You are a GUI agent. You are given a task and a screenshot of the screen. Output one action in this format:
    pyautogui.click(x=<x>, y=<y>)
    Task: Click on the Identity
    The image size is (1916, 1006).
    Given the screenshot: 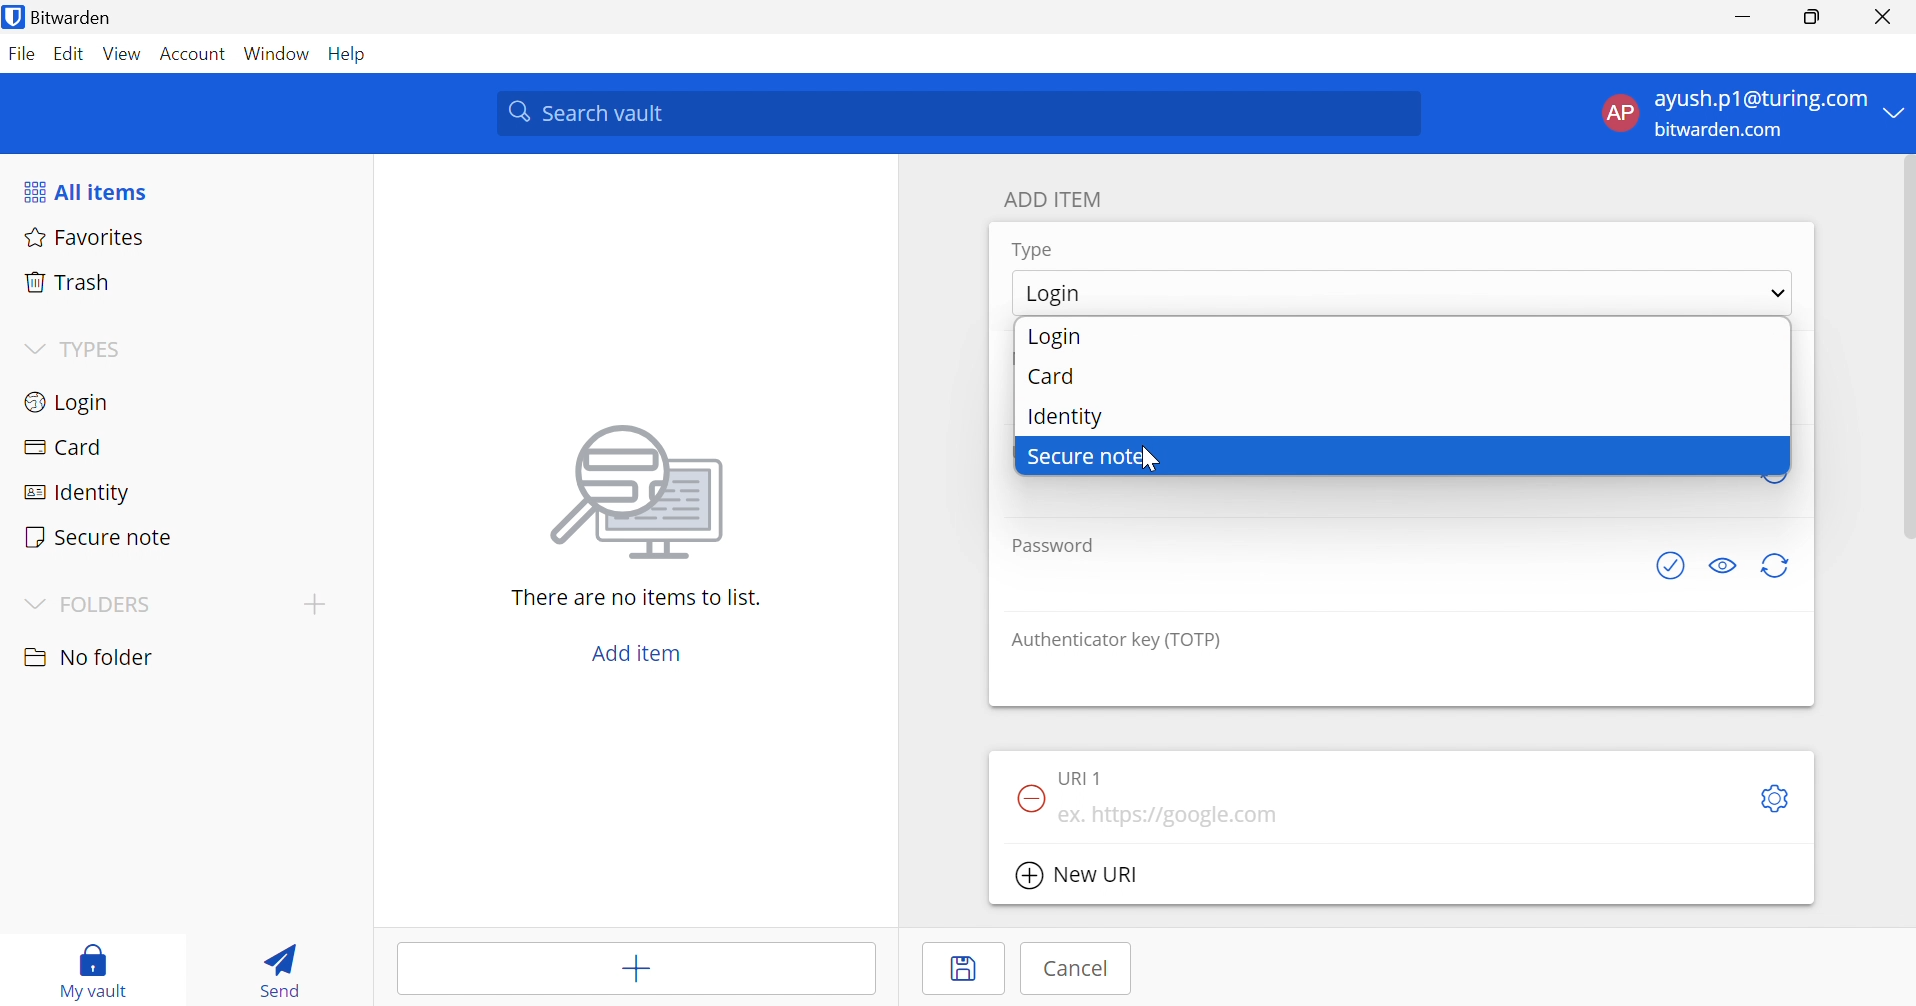 What is the action you would take?
    pyautogui.click(x=1068, y=417)
    